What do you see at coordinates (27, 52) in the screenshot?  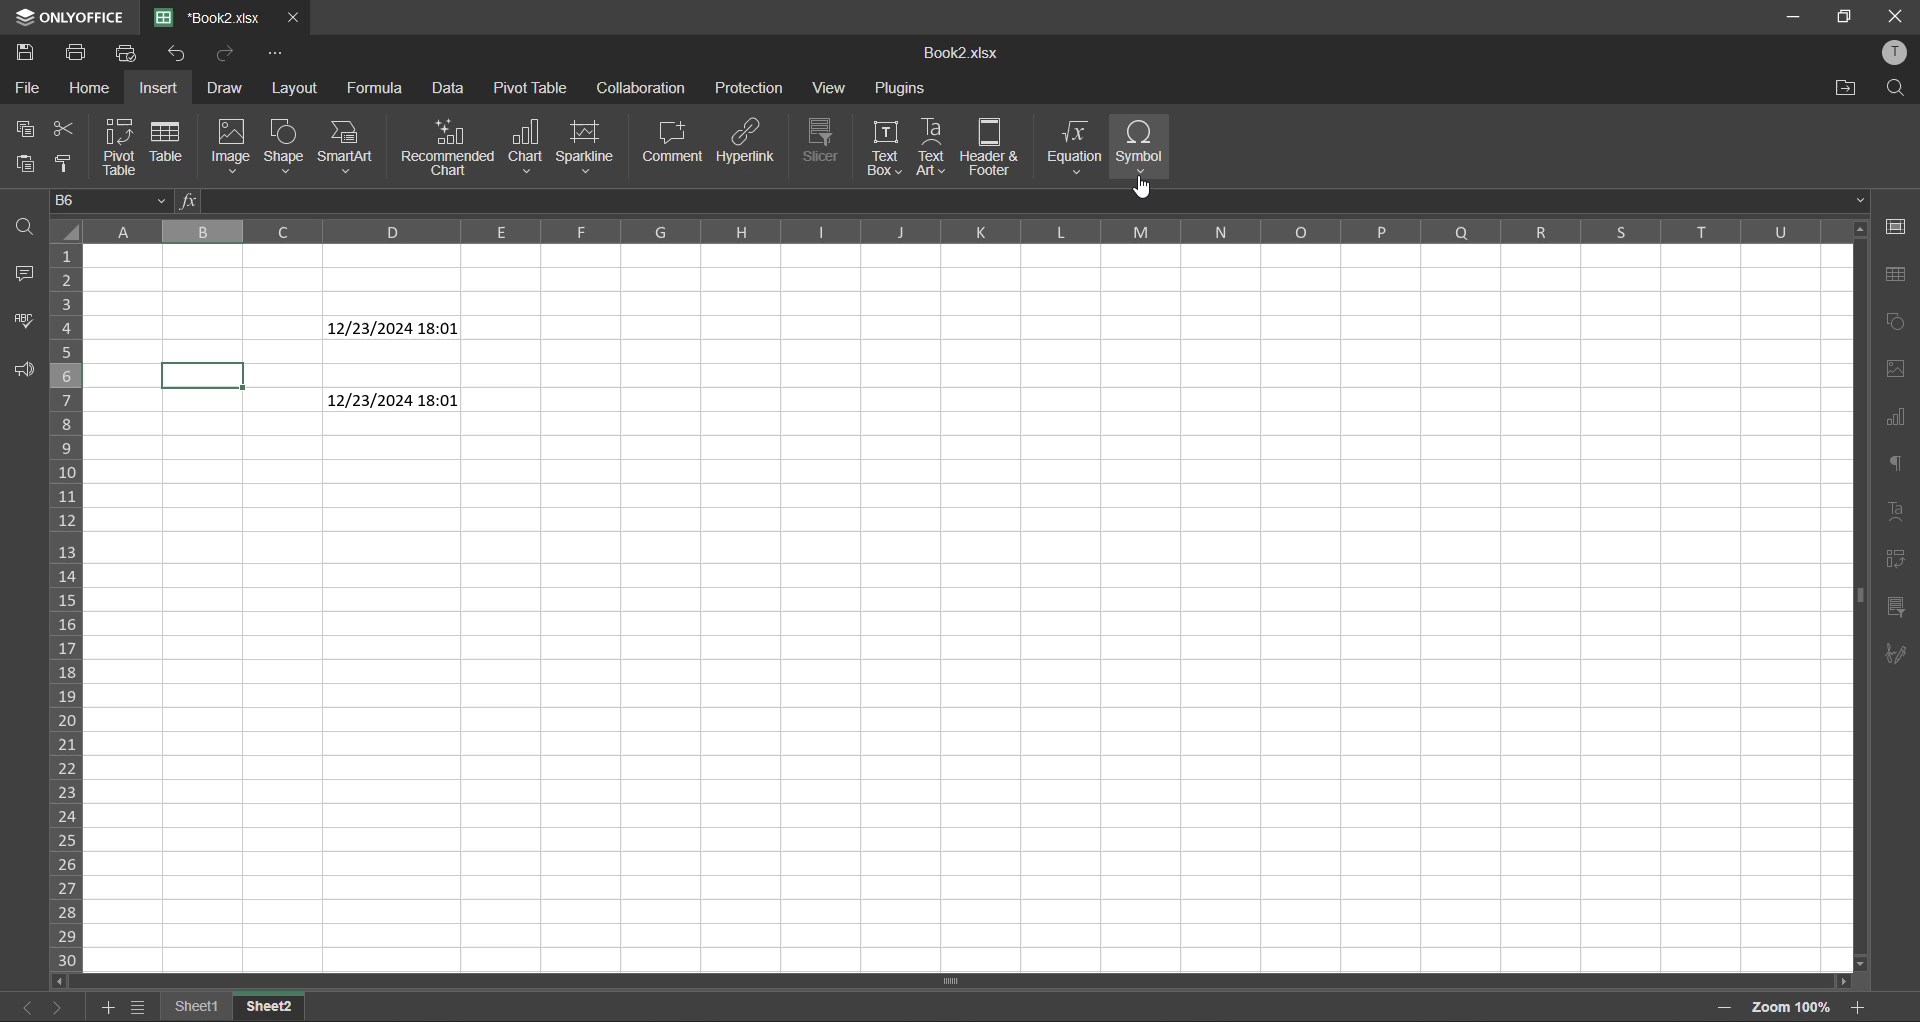 I see `save` at bounding box center [27, 52].